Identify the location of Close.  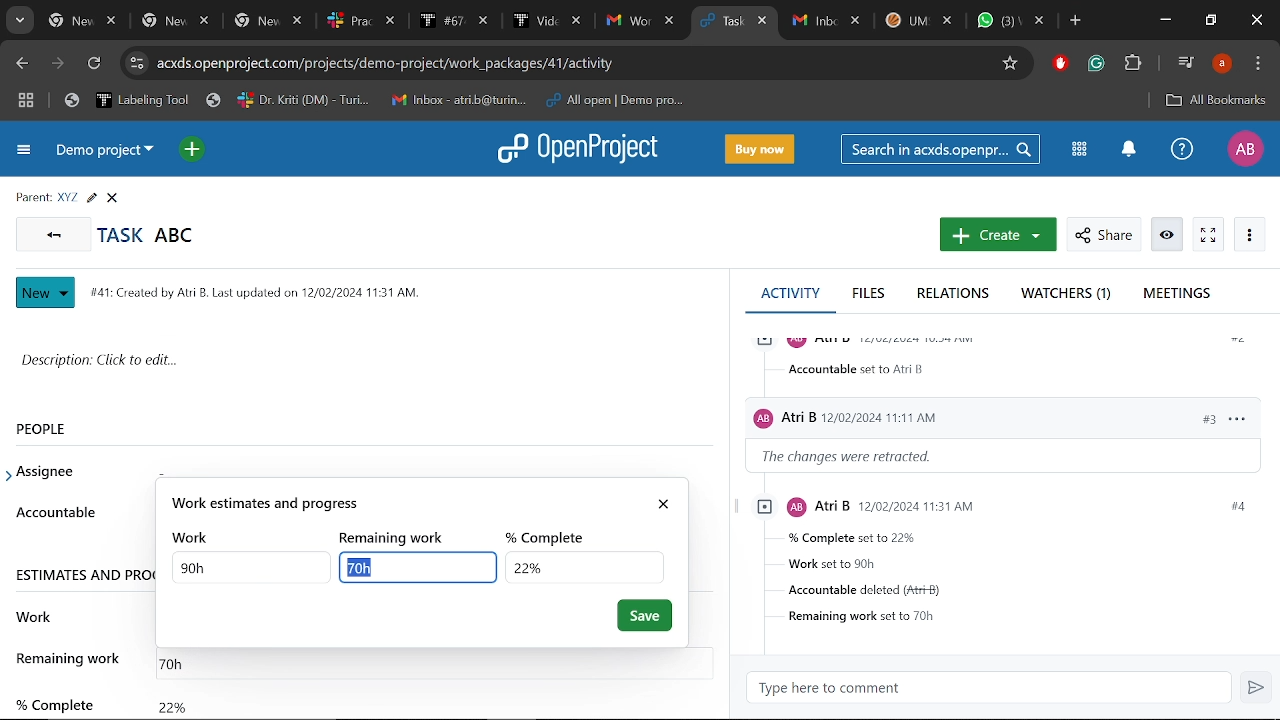
(1254, 21).